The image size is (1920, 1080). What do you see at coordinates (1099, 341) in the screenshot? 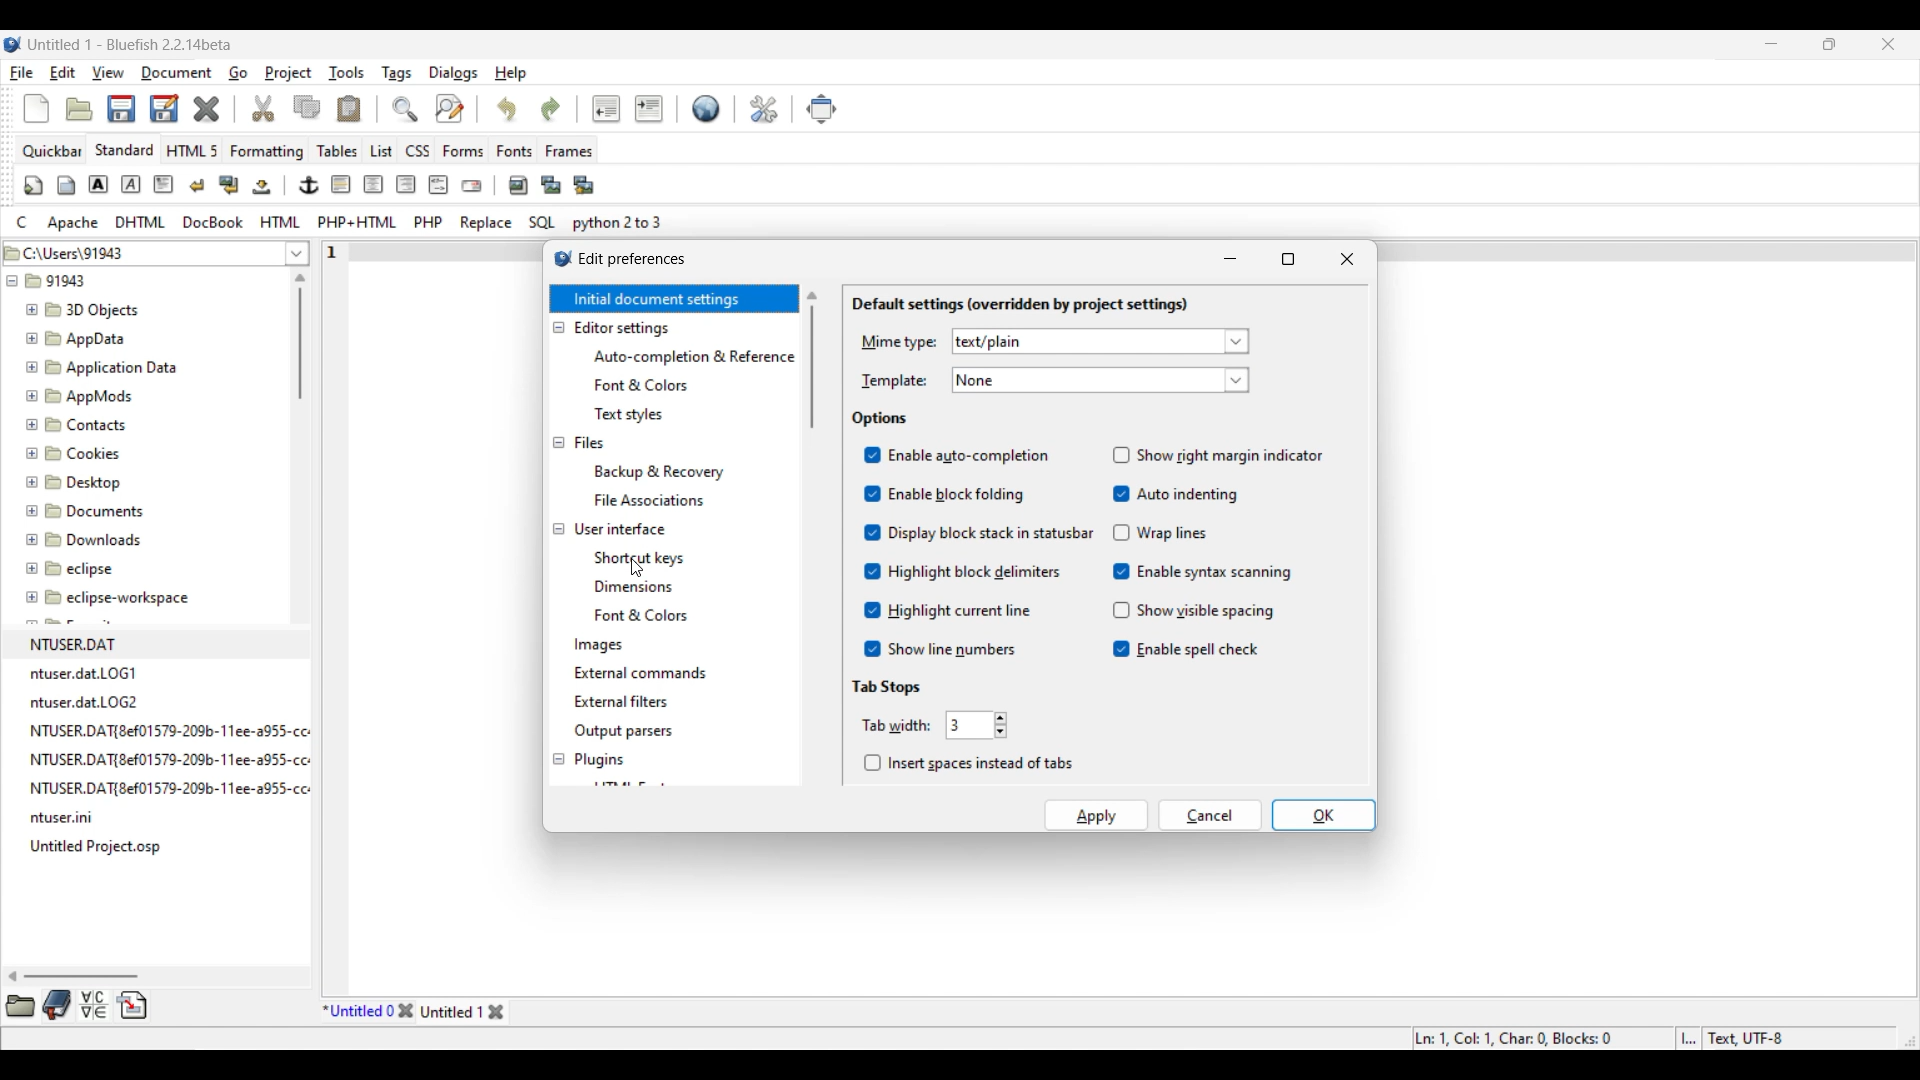
I see `select mime type` at bounding box center [1099, 341].